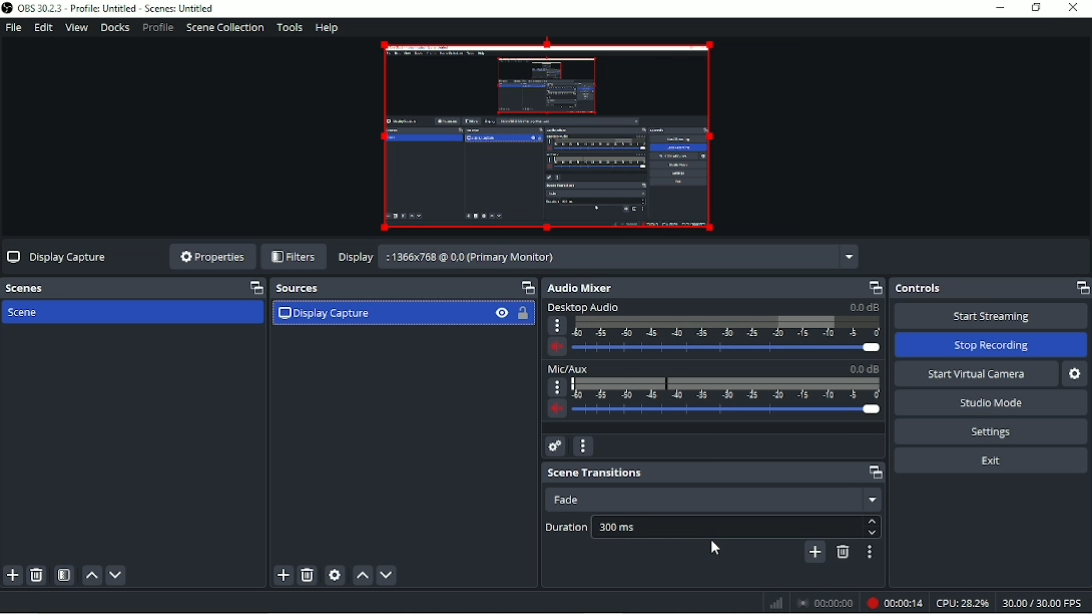 This screenshot has width=1092, height=614. I want to click on Profile, so click(157, 28).